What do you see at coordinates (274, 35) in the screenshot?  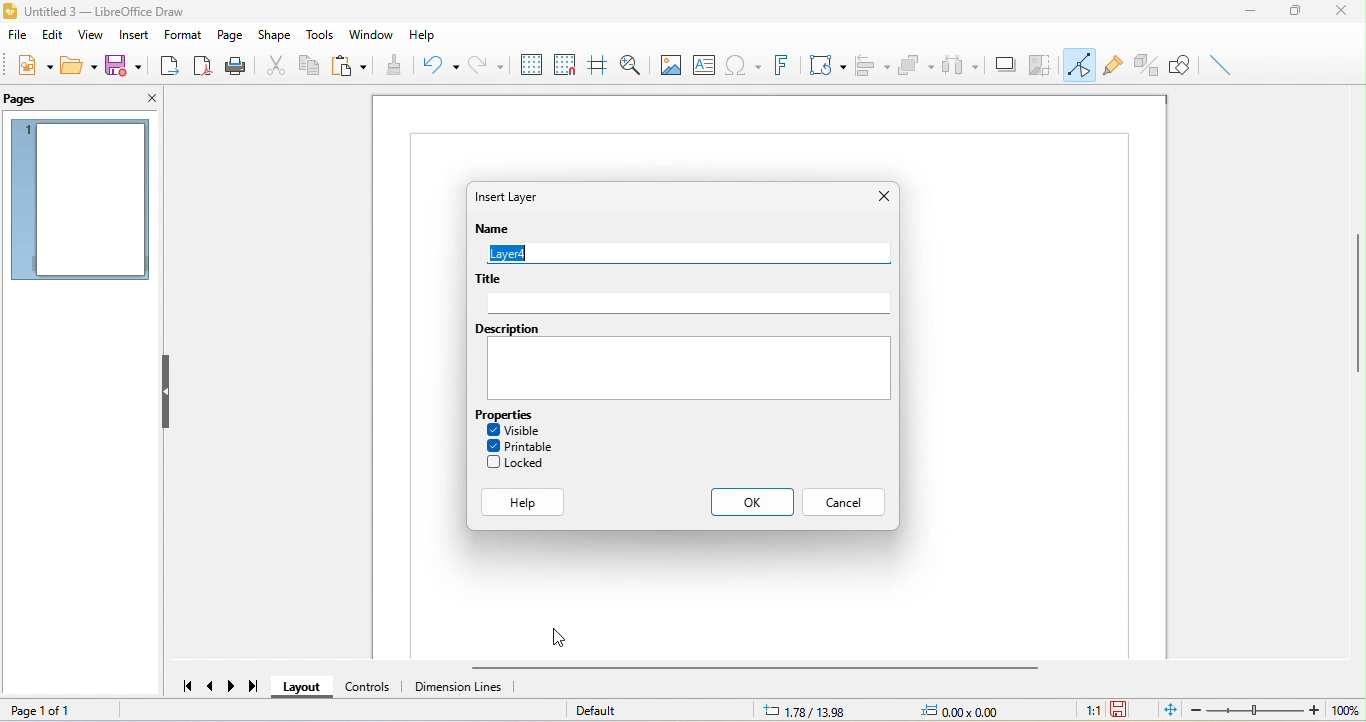 I see `shape` at bounding box center [274, 35].